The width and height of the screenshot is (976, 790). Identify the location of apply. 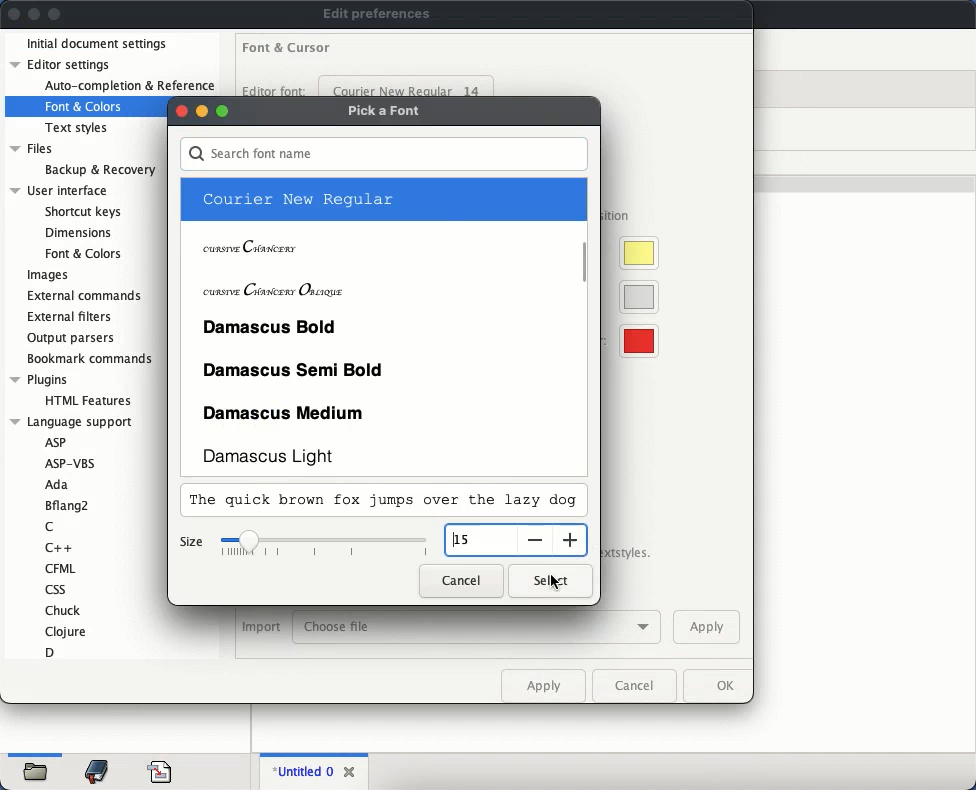
(543, 685).